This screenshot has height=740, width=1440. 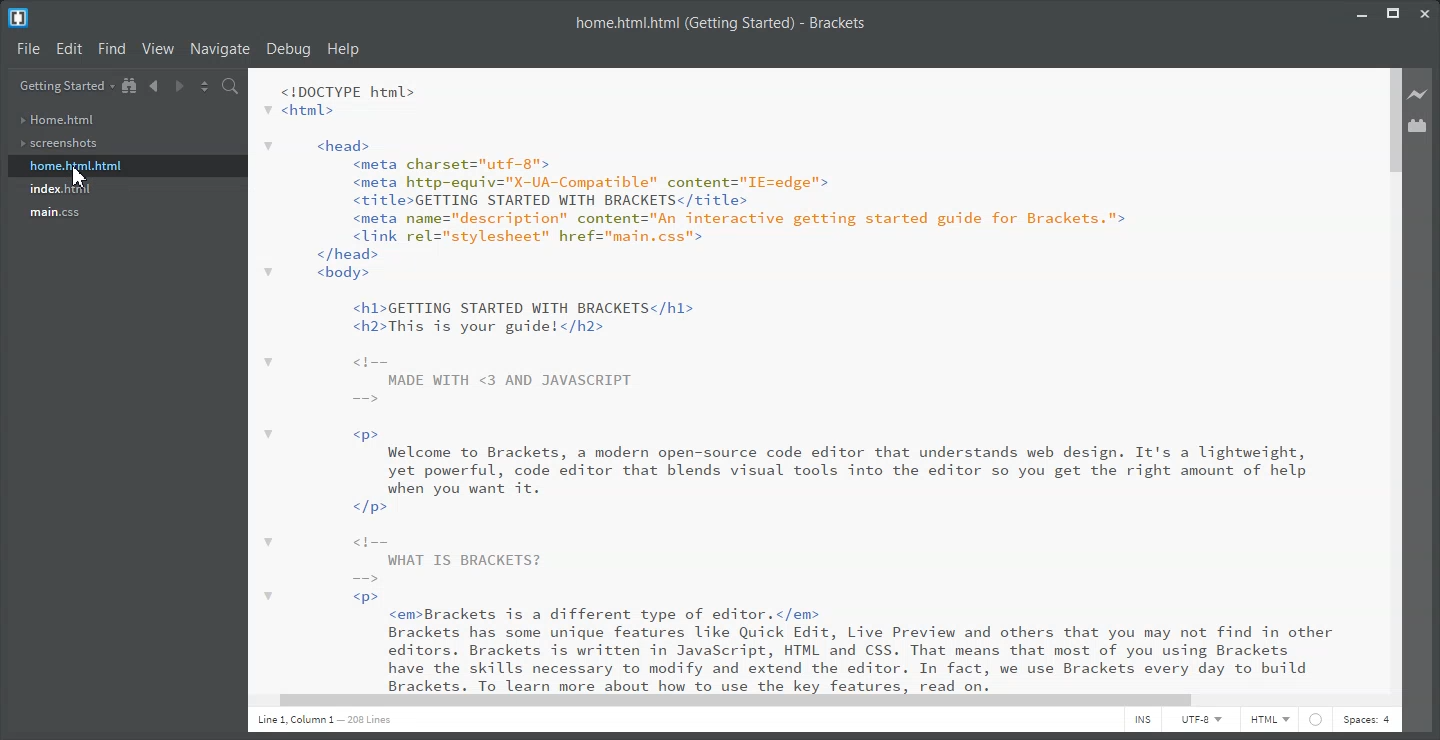 What do you see at coordinates (29, 49) in the screenshot?
I see `File` at bounding box center [29, 49].